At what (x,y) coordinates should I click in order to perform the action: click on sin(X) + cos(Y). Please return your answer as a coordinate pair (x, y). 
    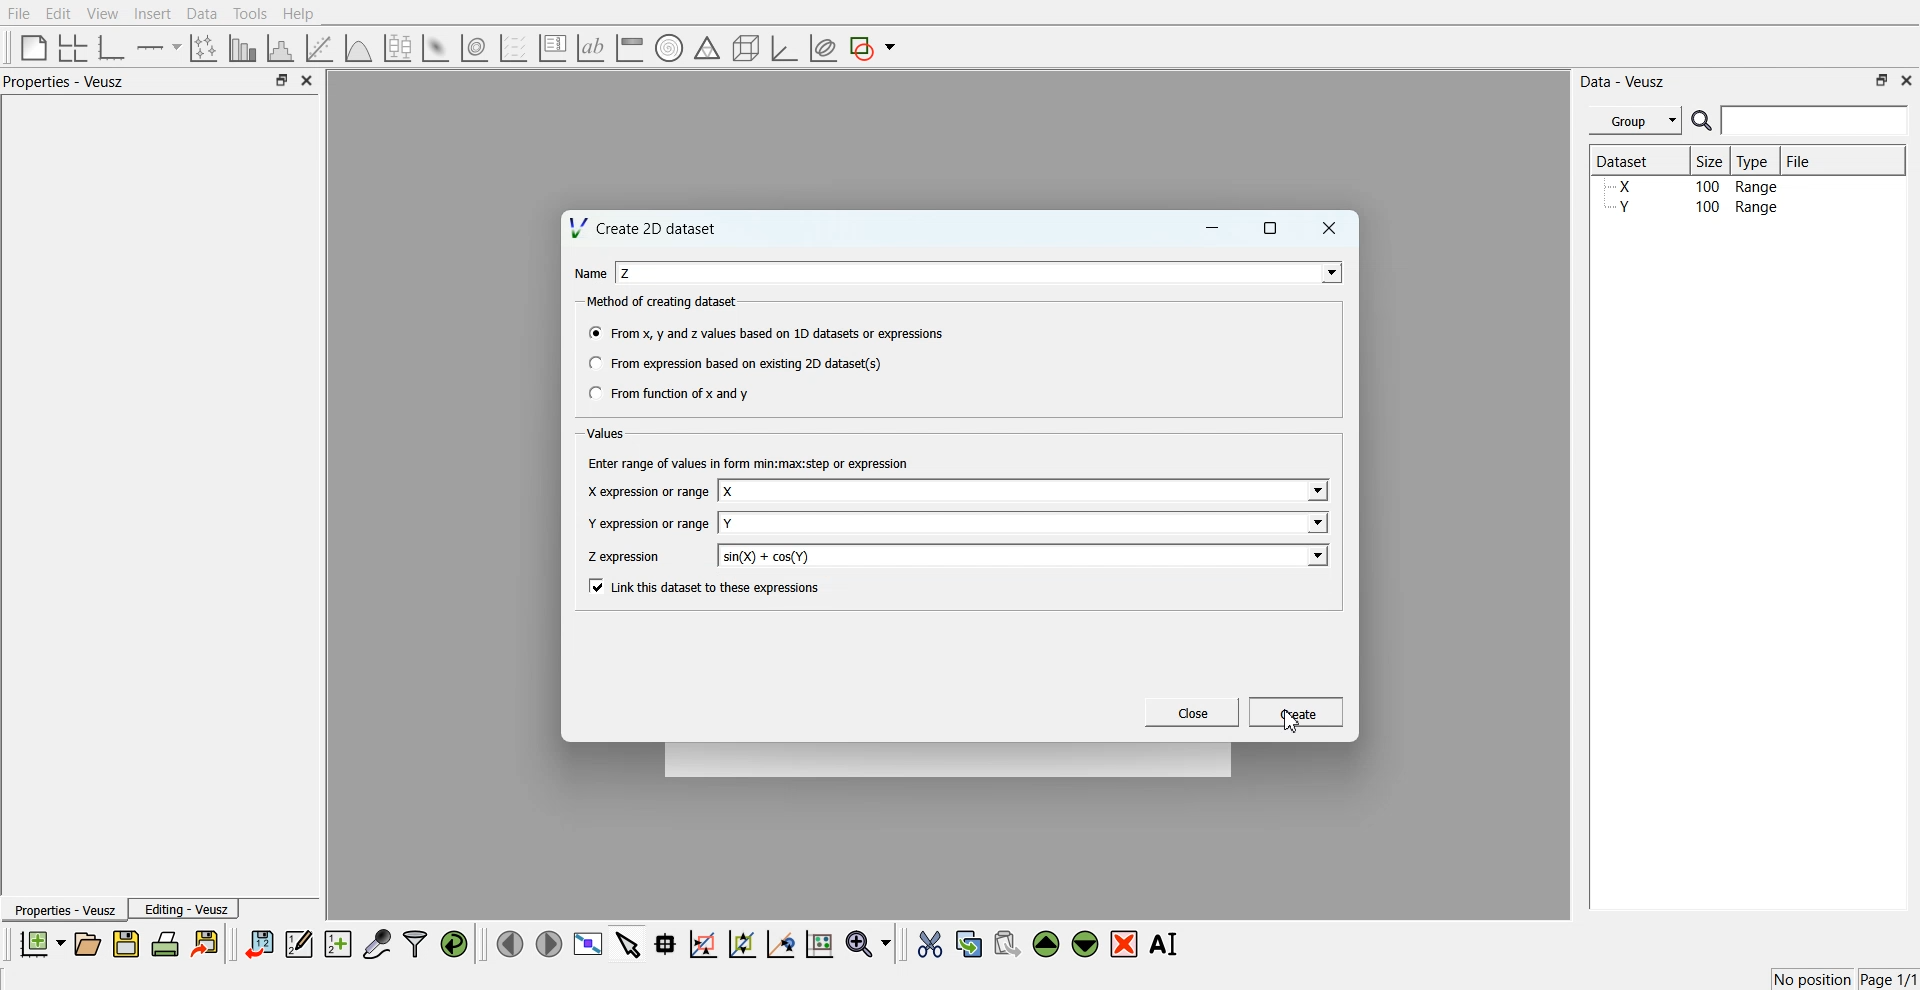
    Looking at the image, I should click on (767, 556).